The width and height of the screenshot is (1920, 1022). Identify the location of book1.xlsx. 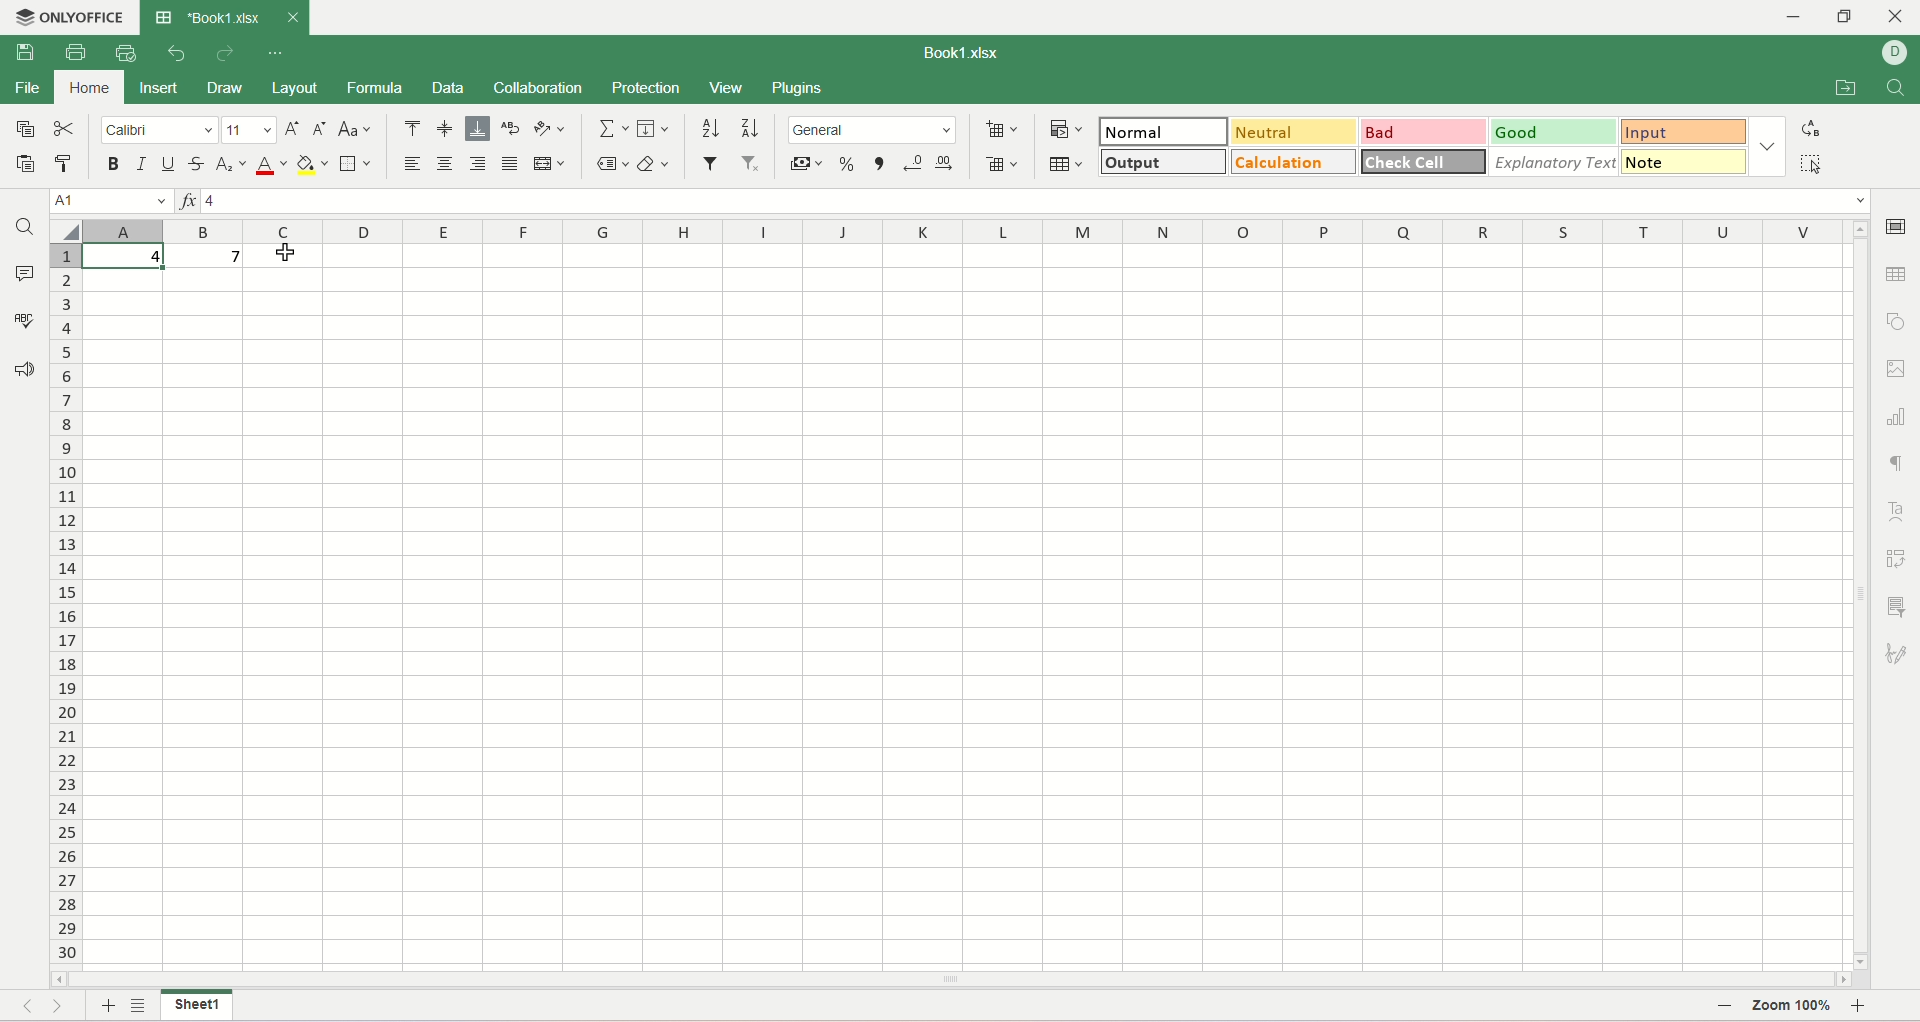
(223, 17).